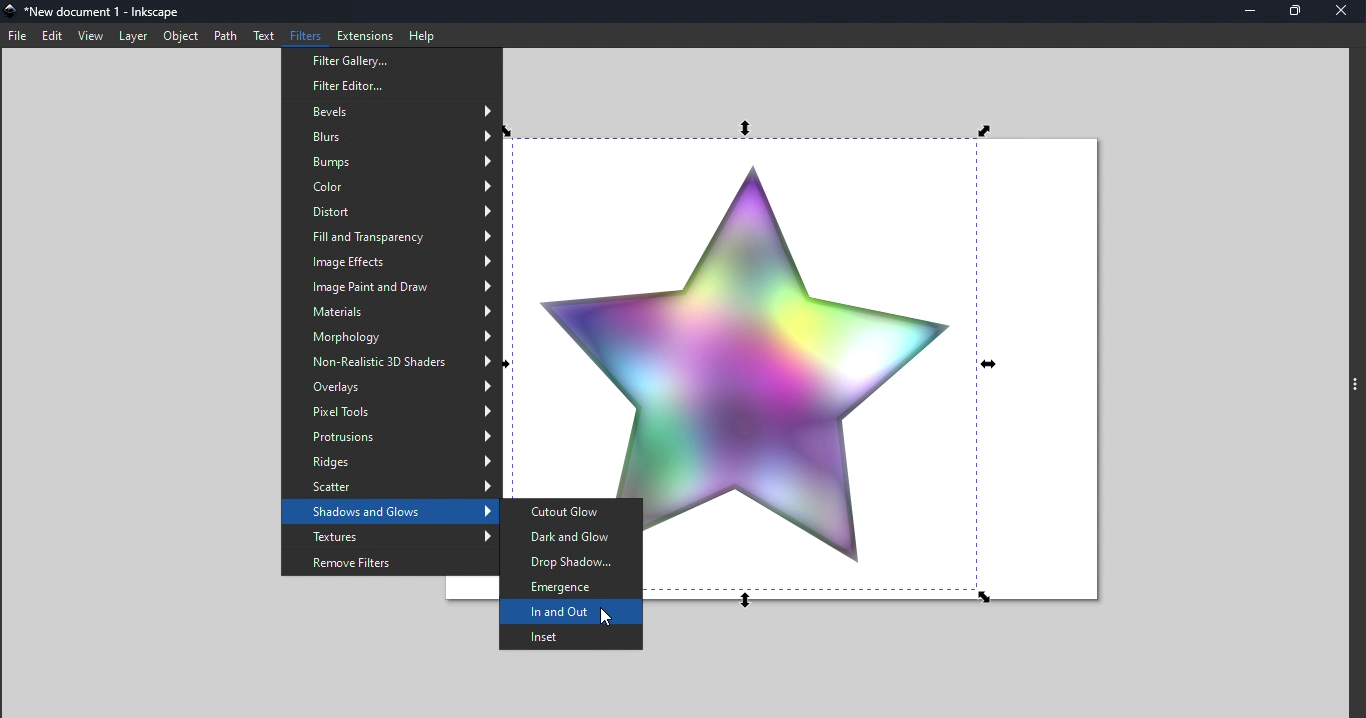 The image size is (1366, 718). I want to click on edit, so click(52, 36).